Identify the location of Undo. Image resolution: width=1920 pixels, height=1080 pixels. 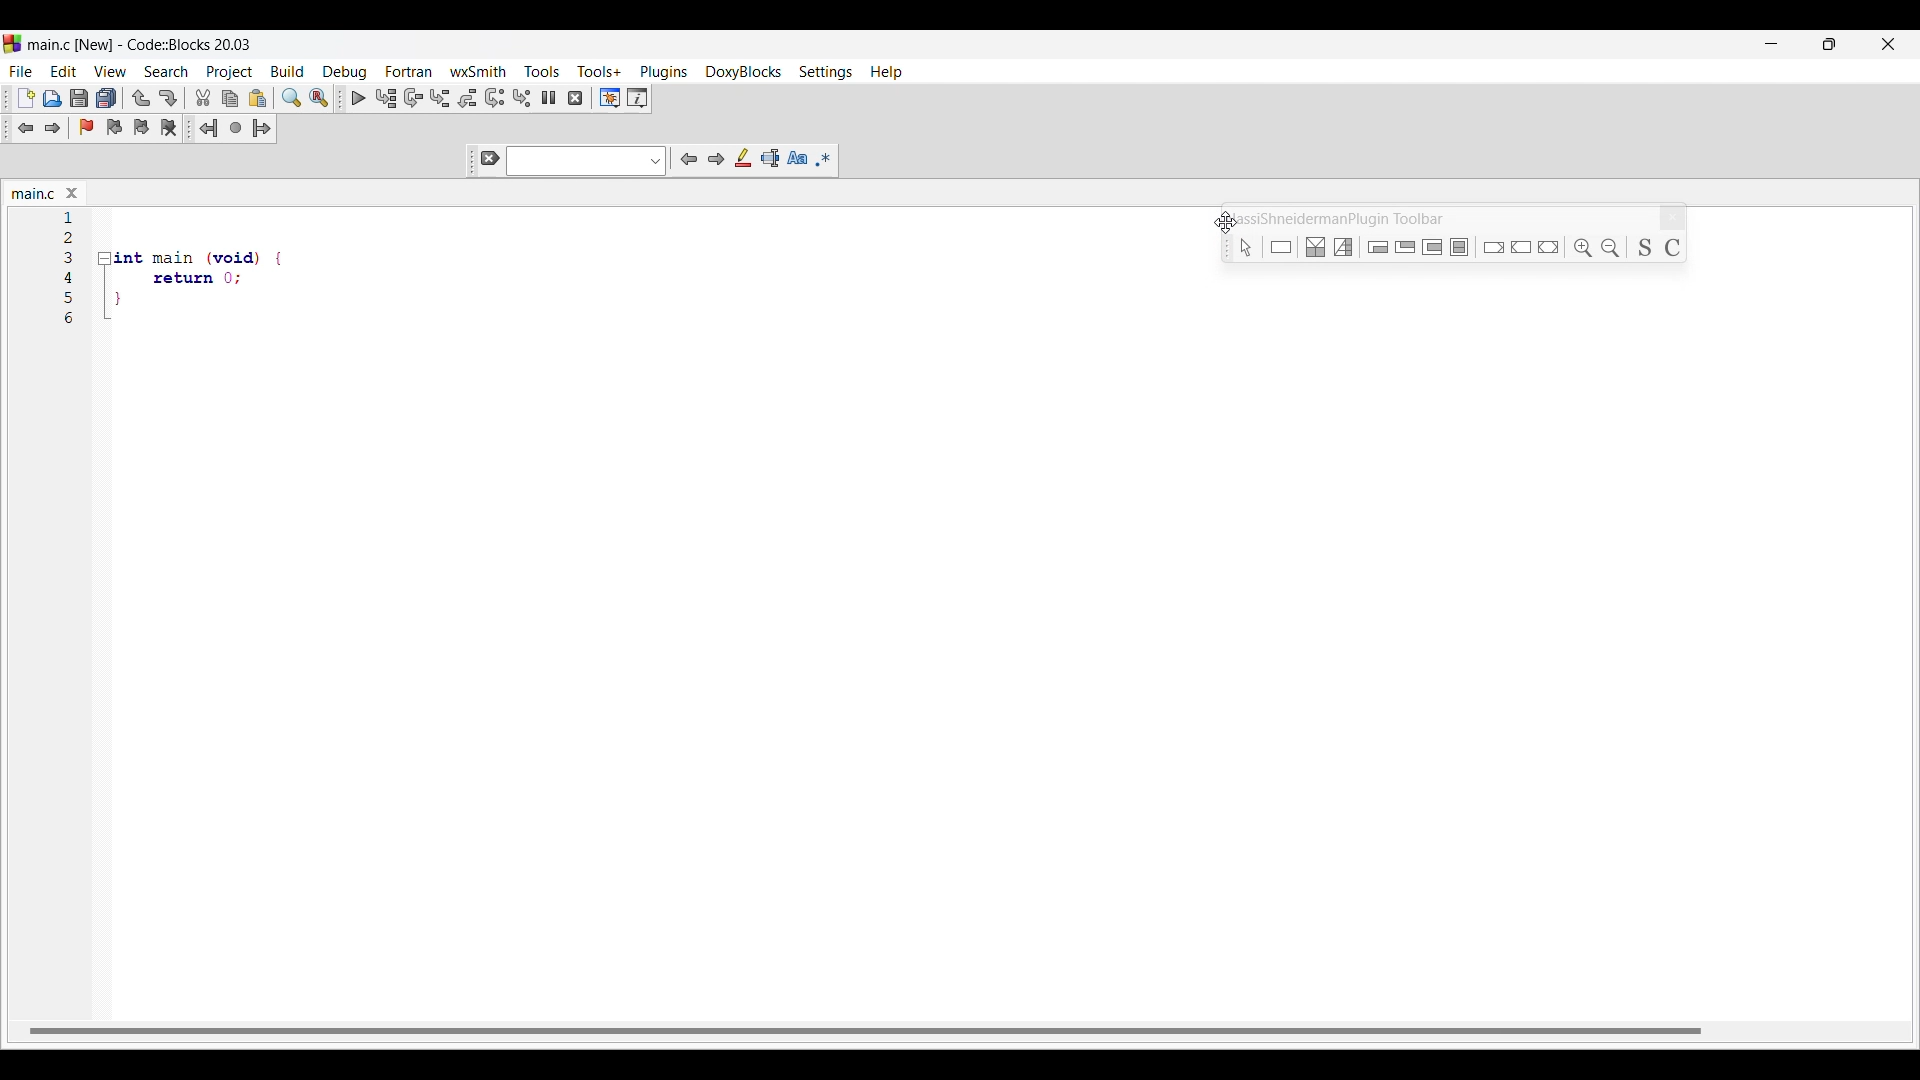
(141, 98).